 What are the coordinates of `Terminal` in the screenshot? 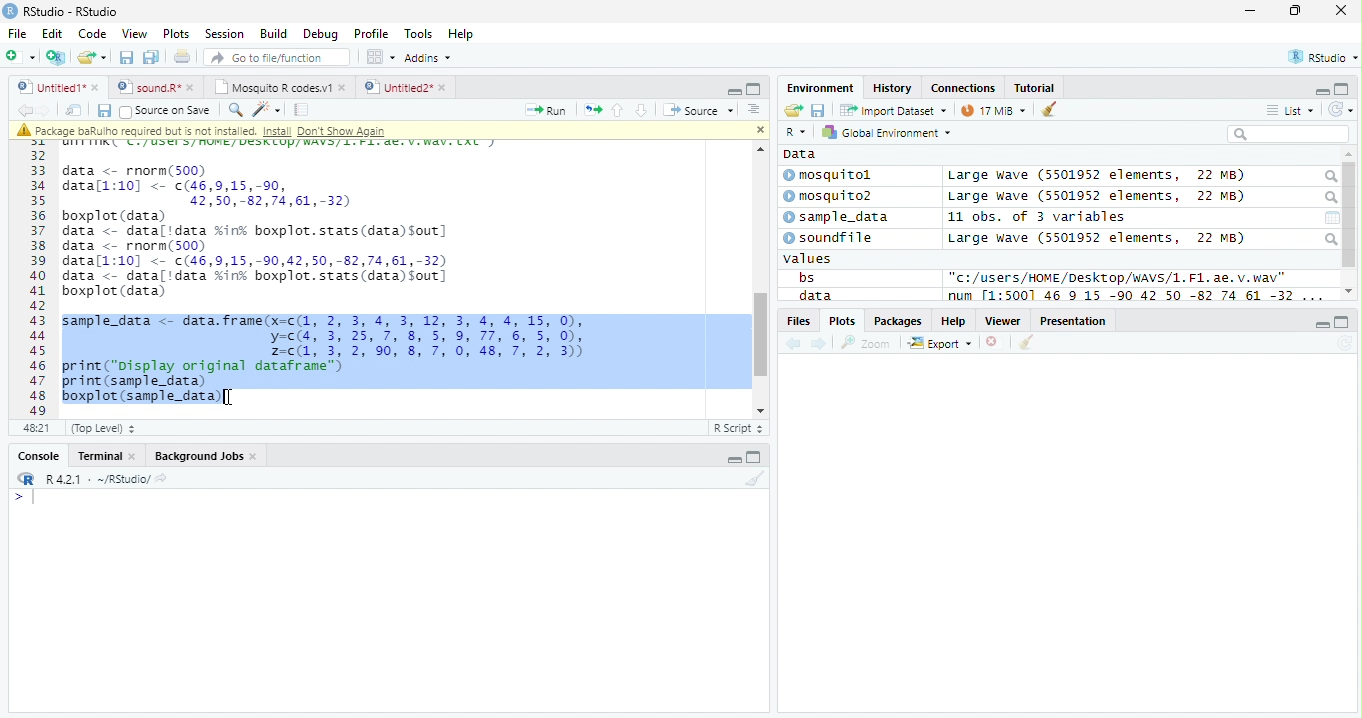 It's located at (104, 456).